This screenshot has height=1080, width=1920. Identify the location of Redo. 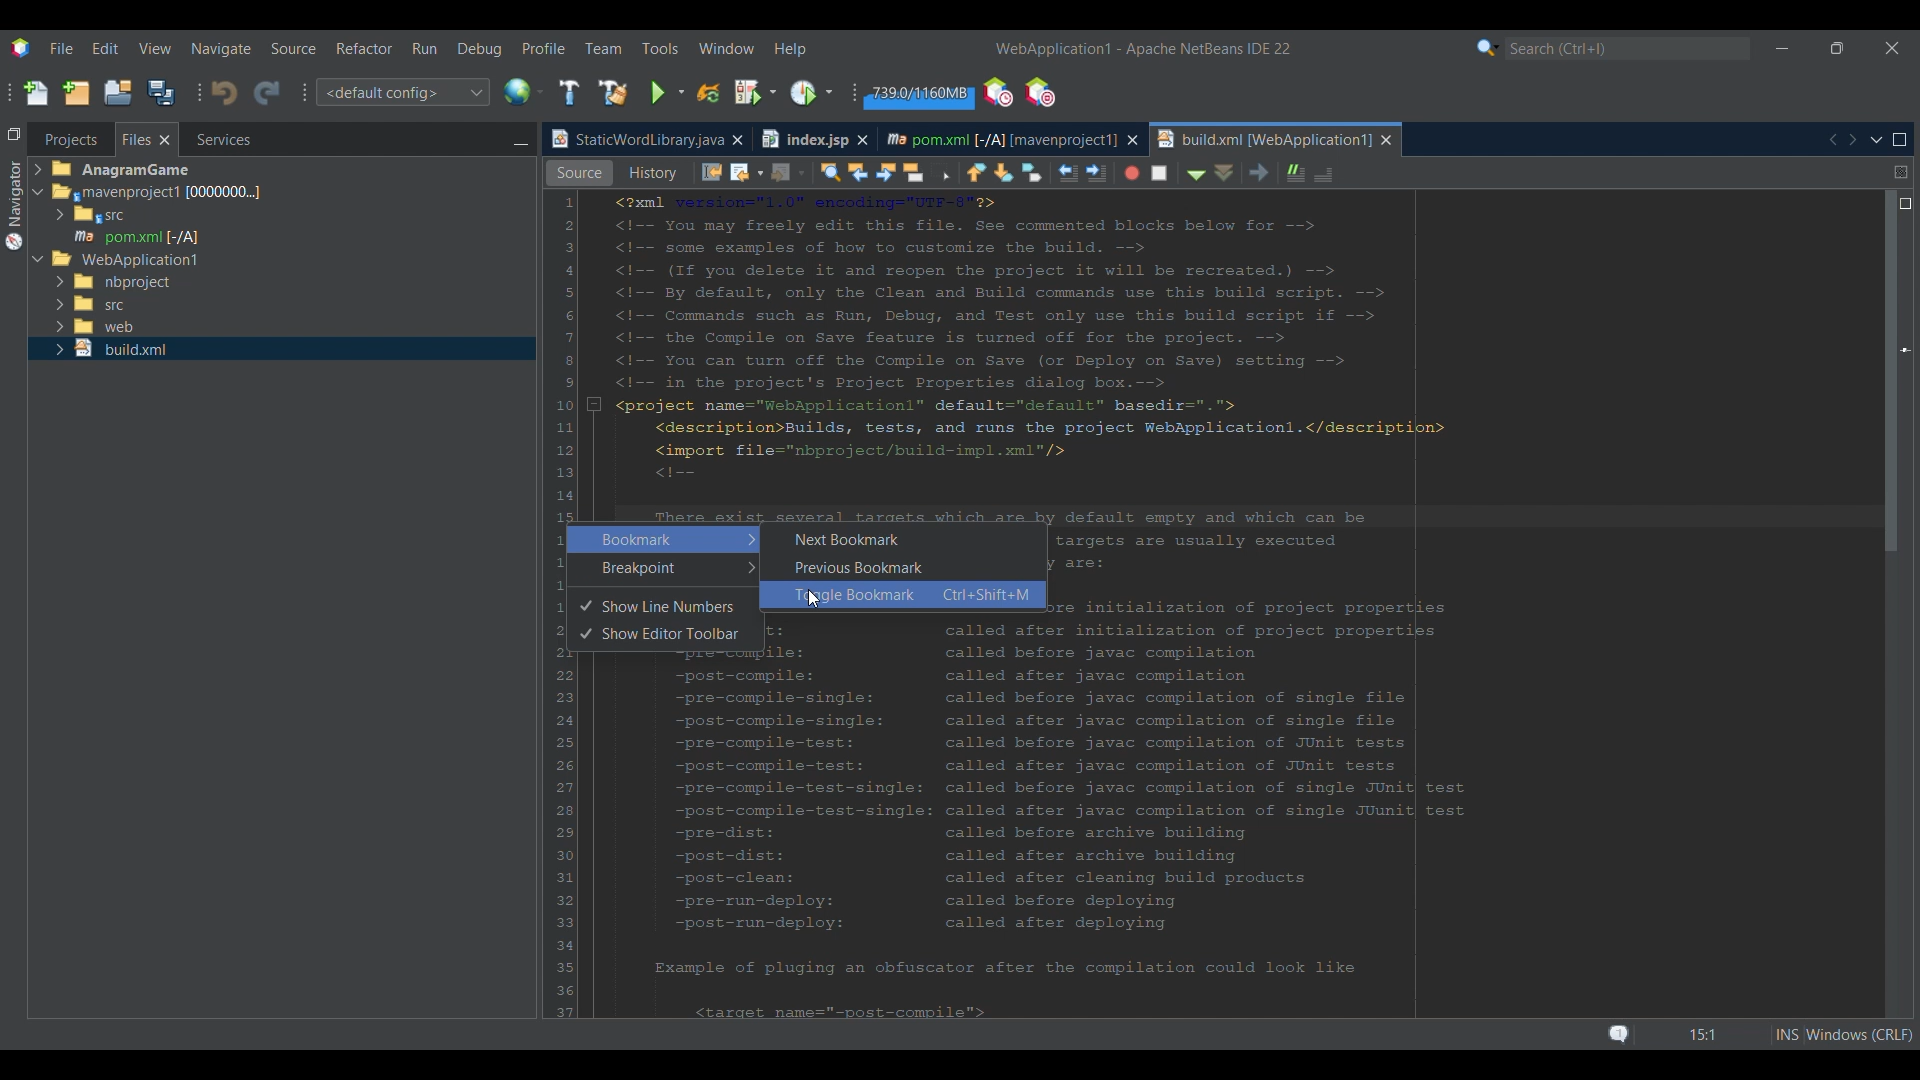
(267, 94).